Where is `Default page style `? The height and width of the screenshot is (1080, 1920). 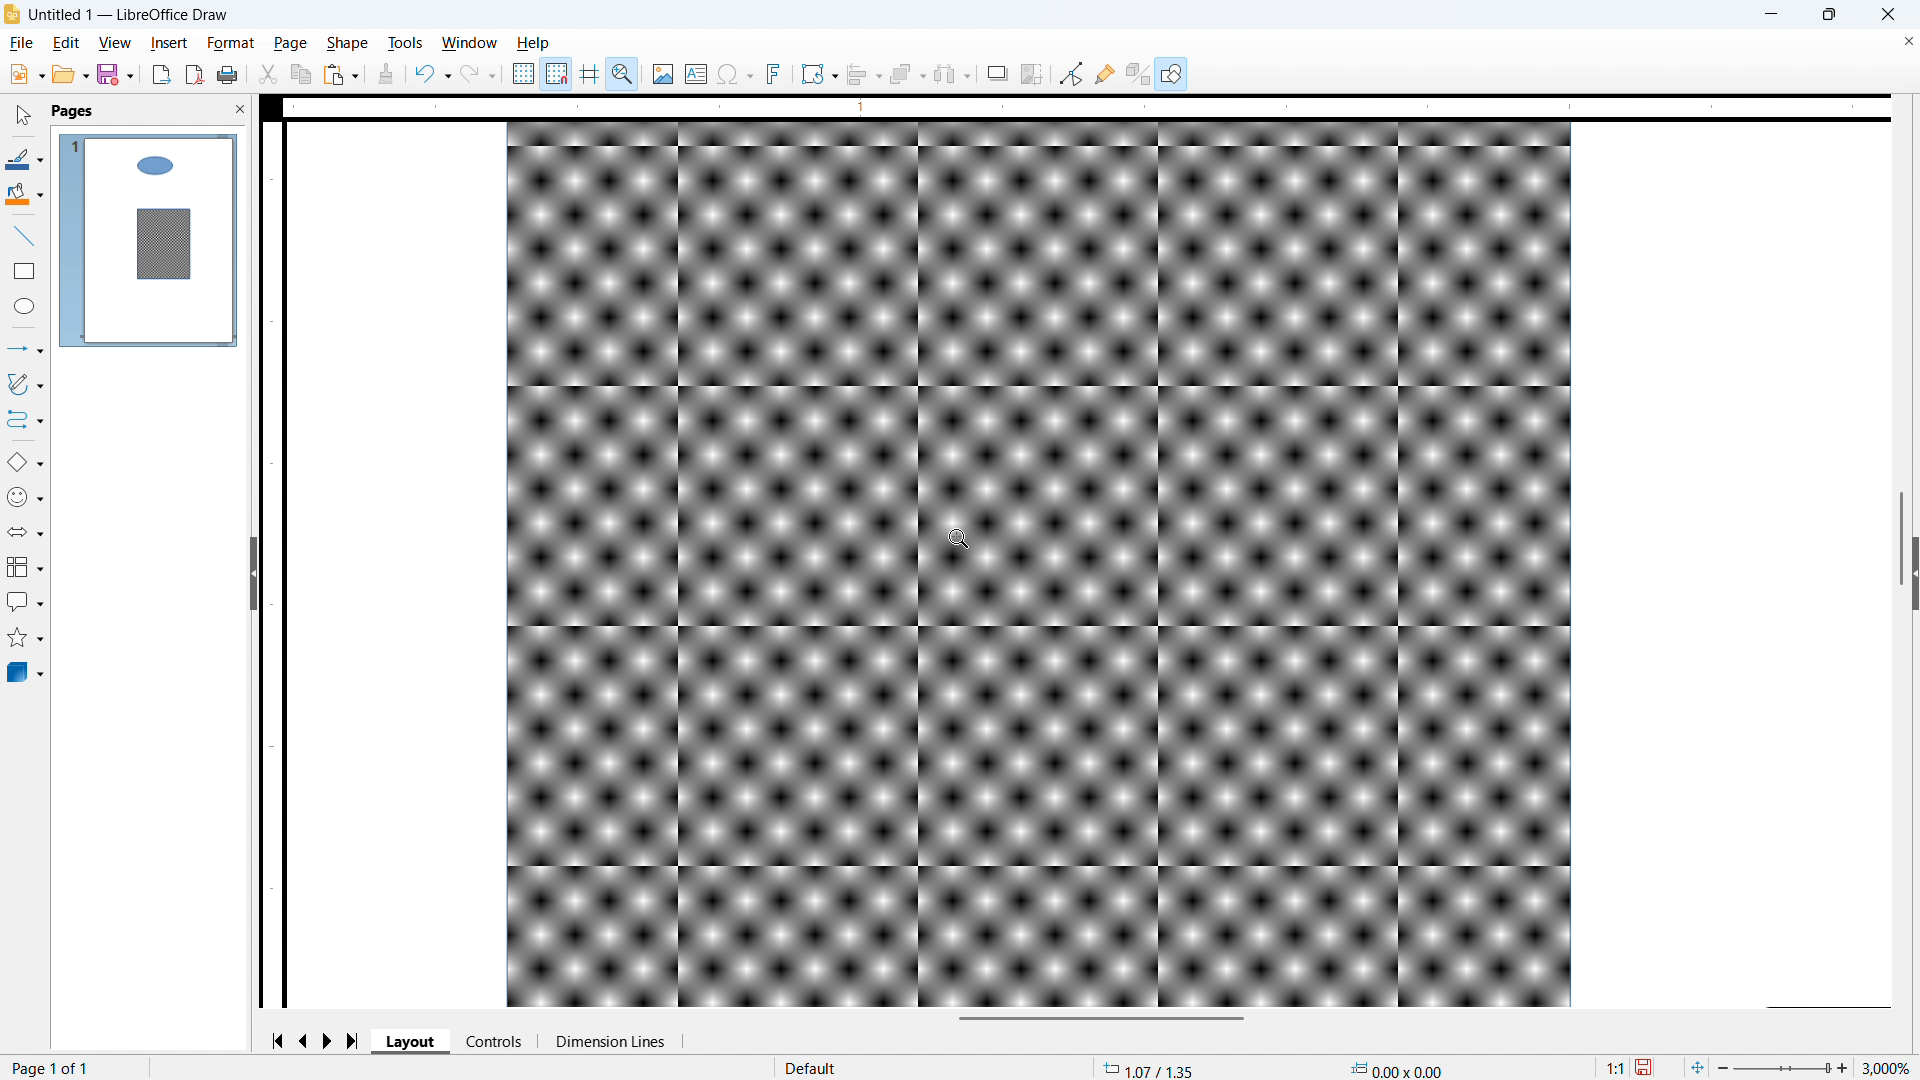
Default page style  is located at coordinates (812, 1066).